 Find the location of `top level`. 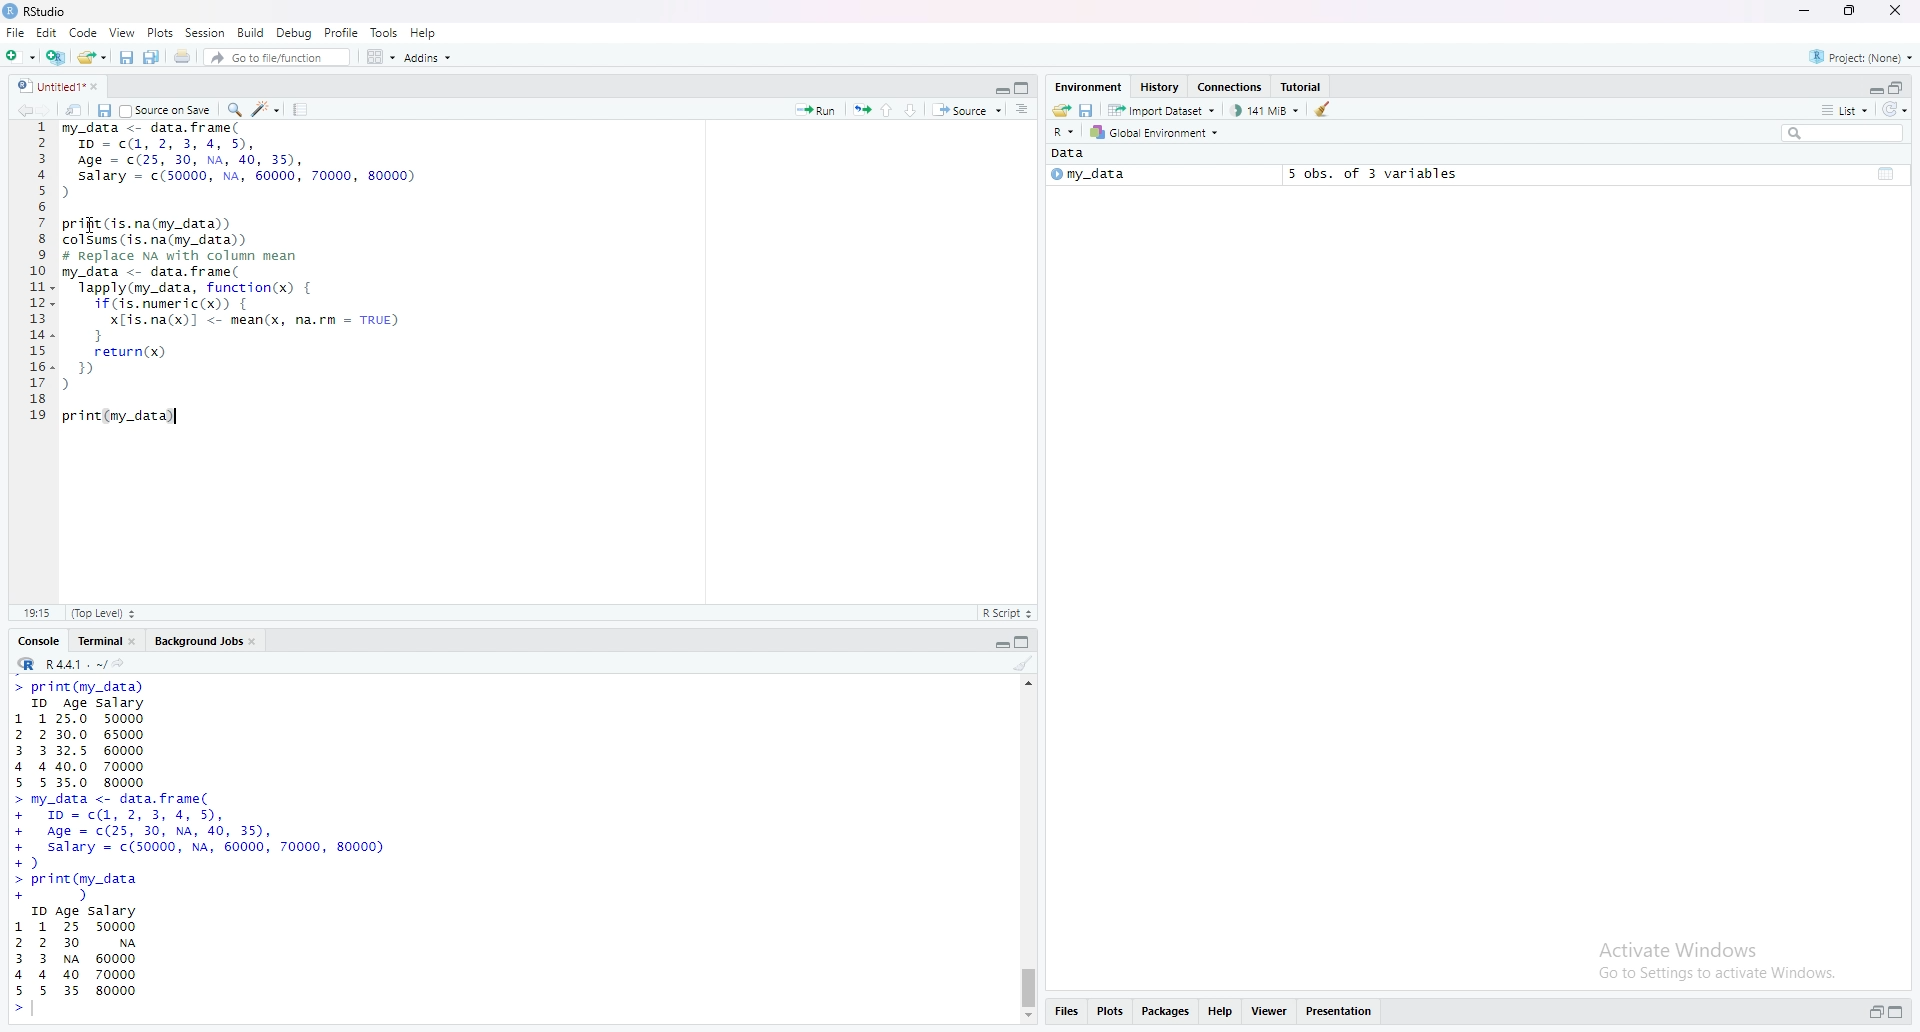

top level is located at coordinates (109, 611).